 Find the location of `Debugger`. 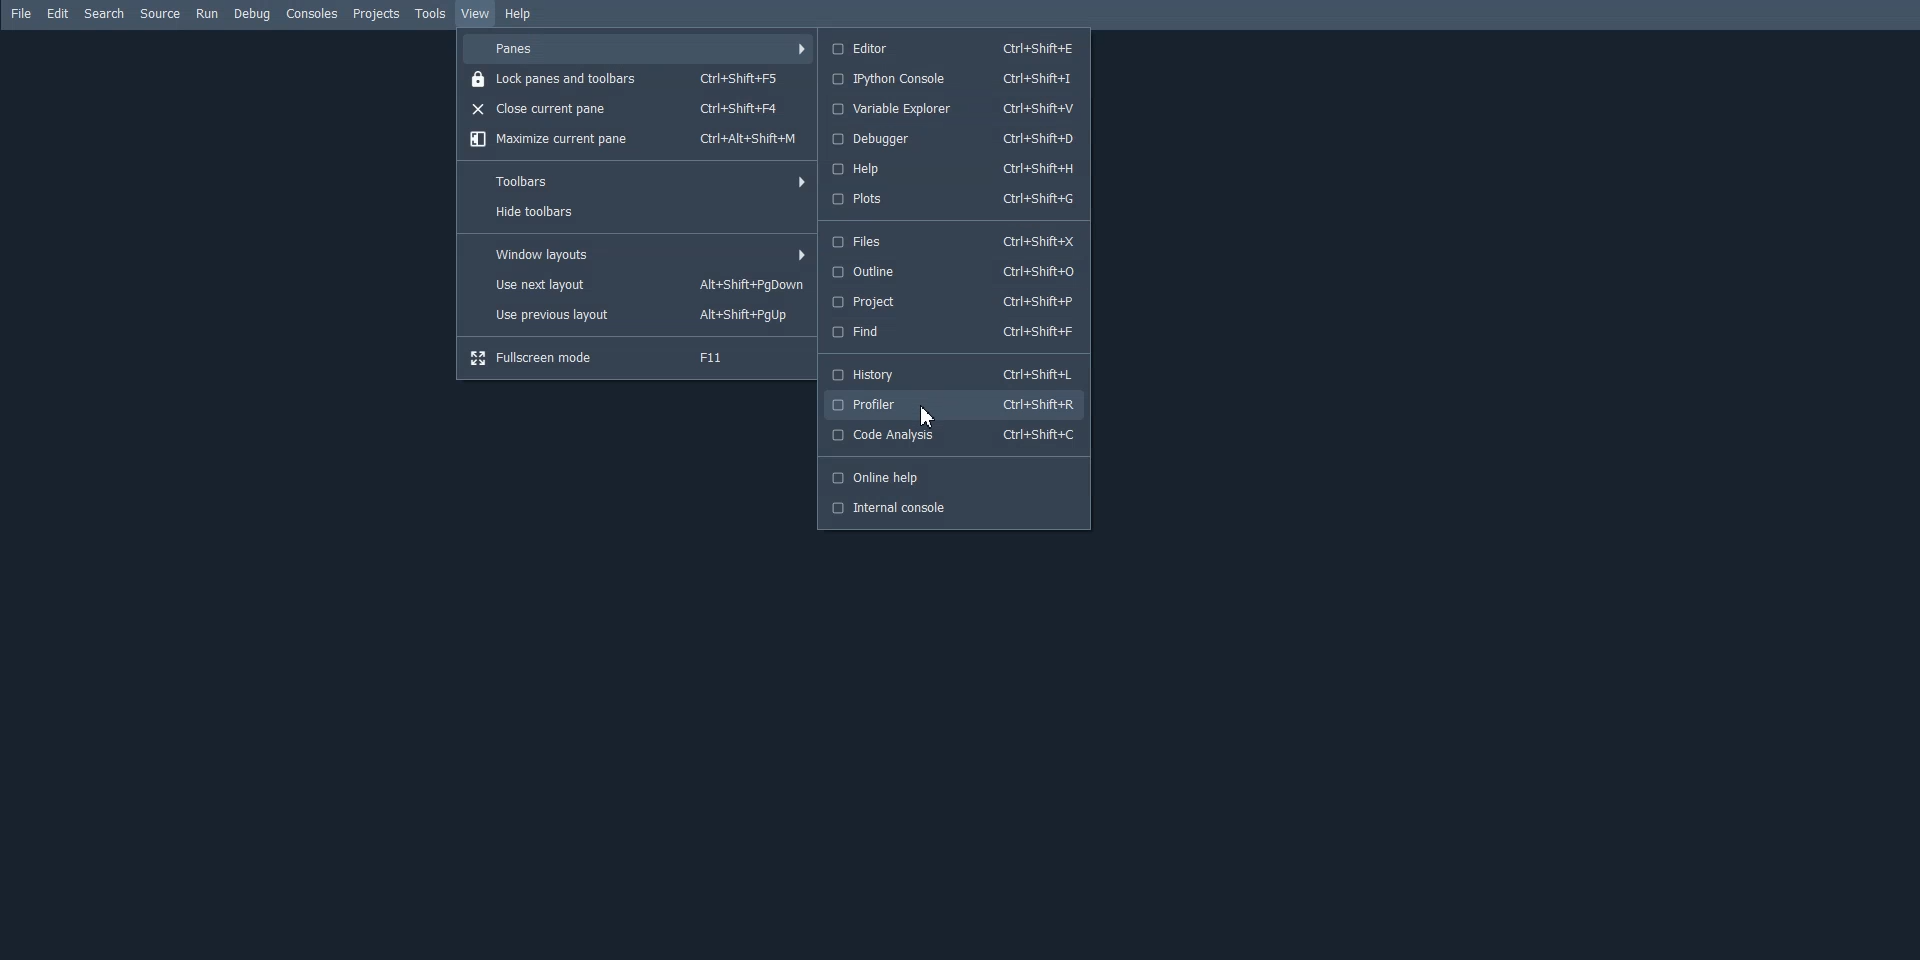

Debugger is located at coordinates (951, 138).